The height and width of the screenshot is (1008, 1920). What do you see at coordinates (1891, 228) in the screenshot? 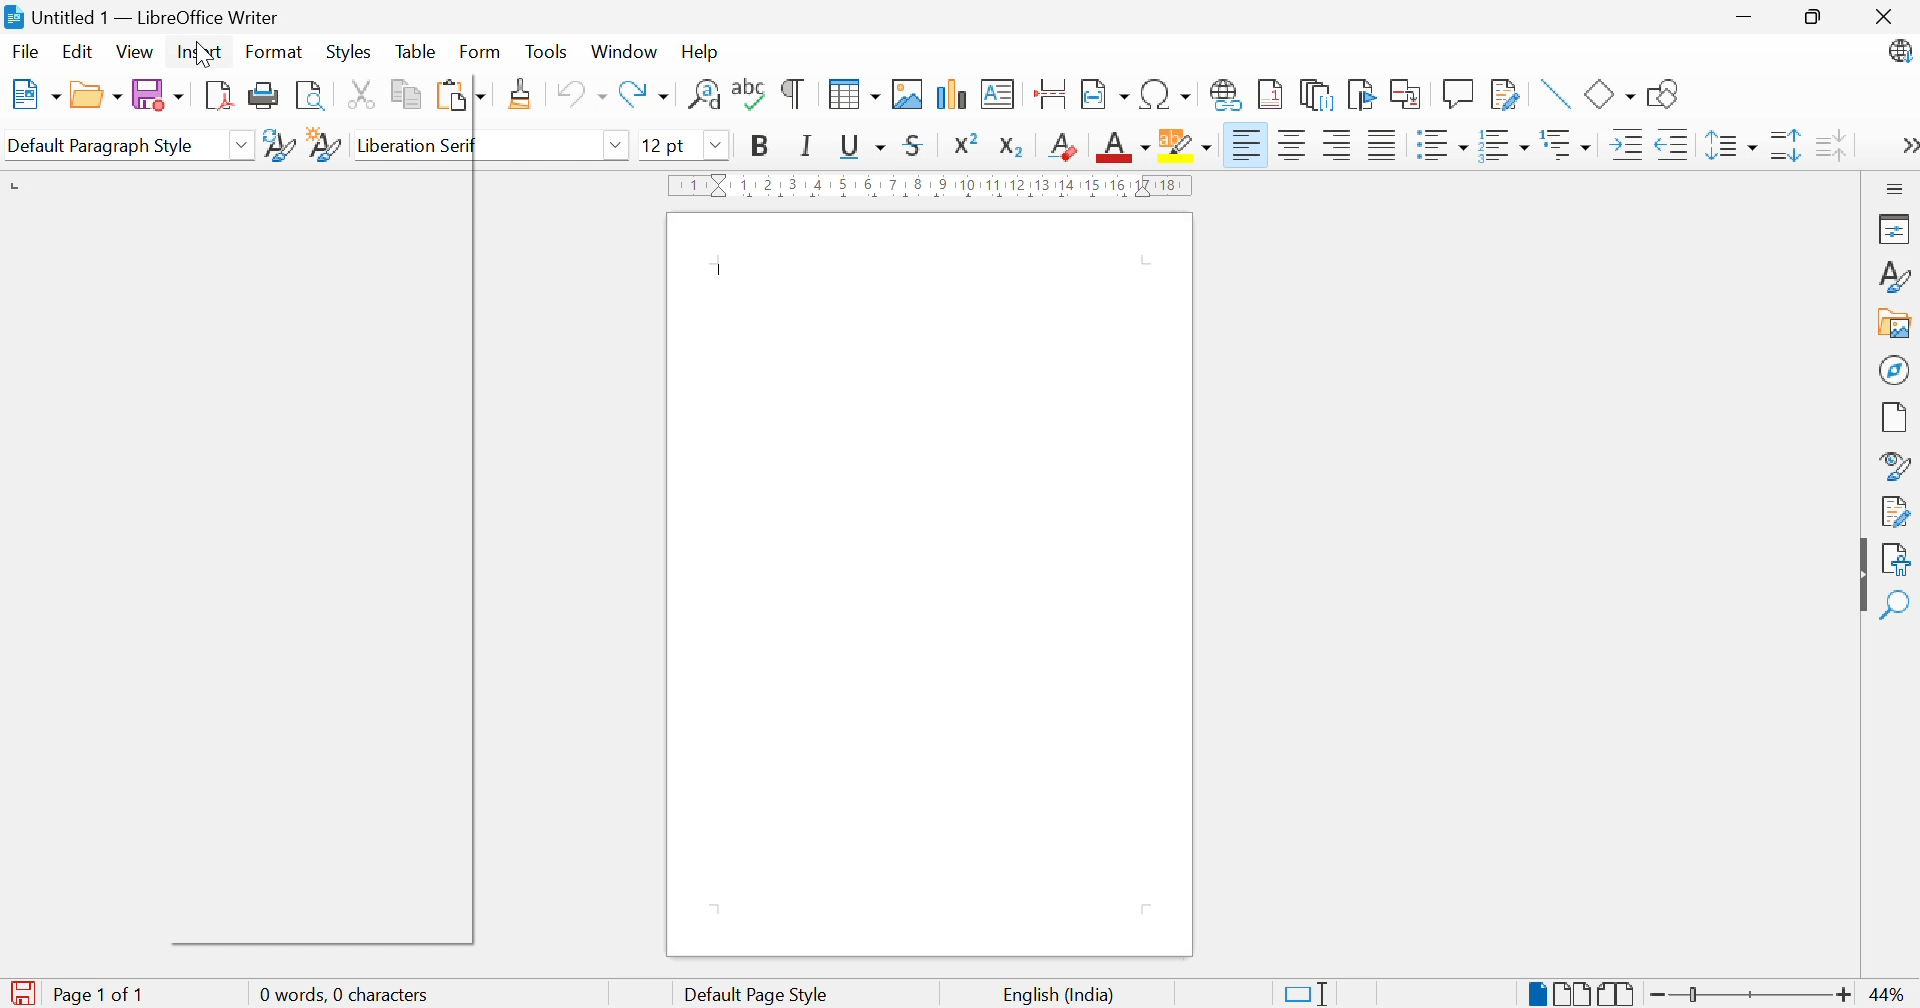
I see `Properties` at bounding box center [1891, 228].